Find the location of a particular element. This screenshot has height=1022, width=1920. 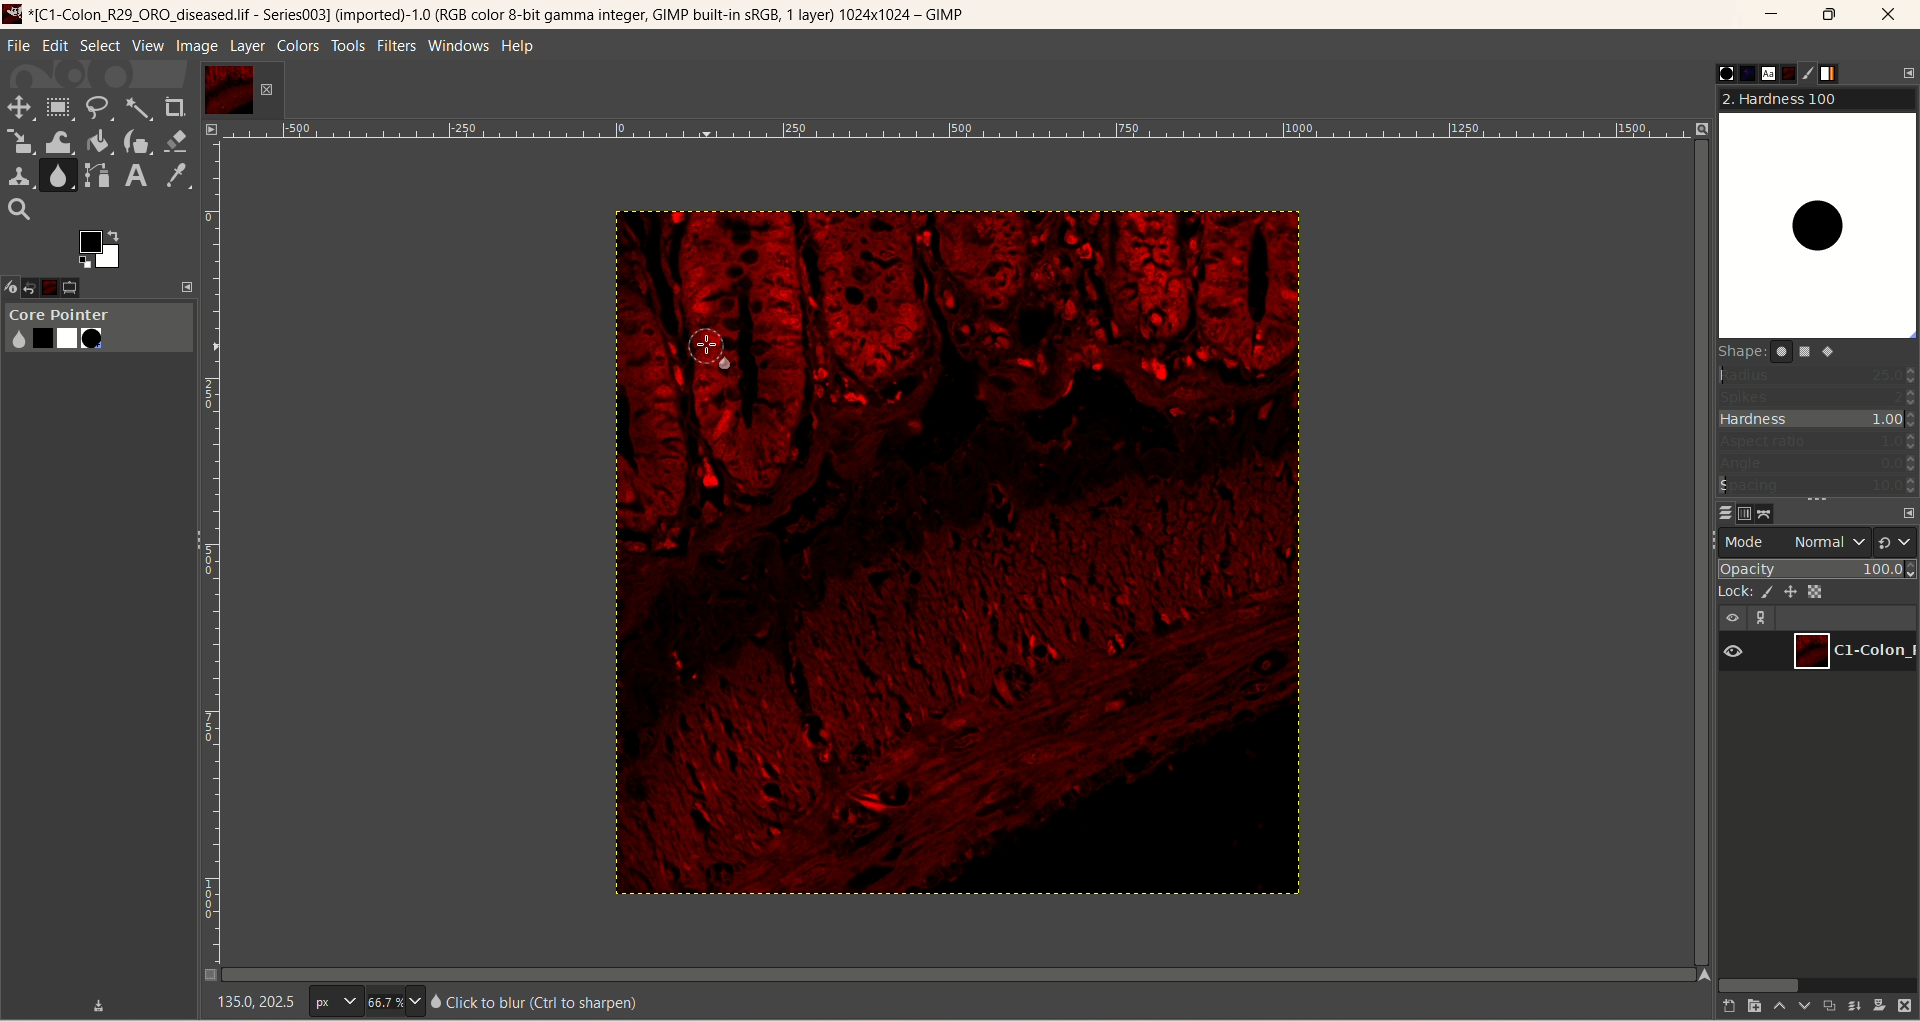

brush editor is located at coordinates (1812, 73).